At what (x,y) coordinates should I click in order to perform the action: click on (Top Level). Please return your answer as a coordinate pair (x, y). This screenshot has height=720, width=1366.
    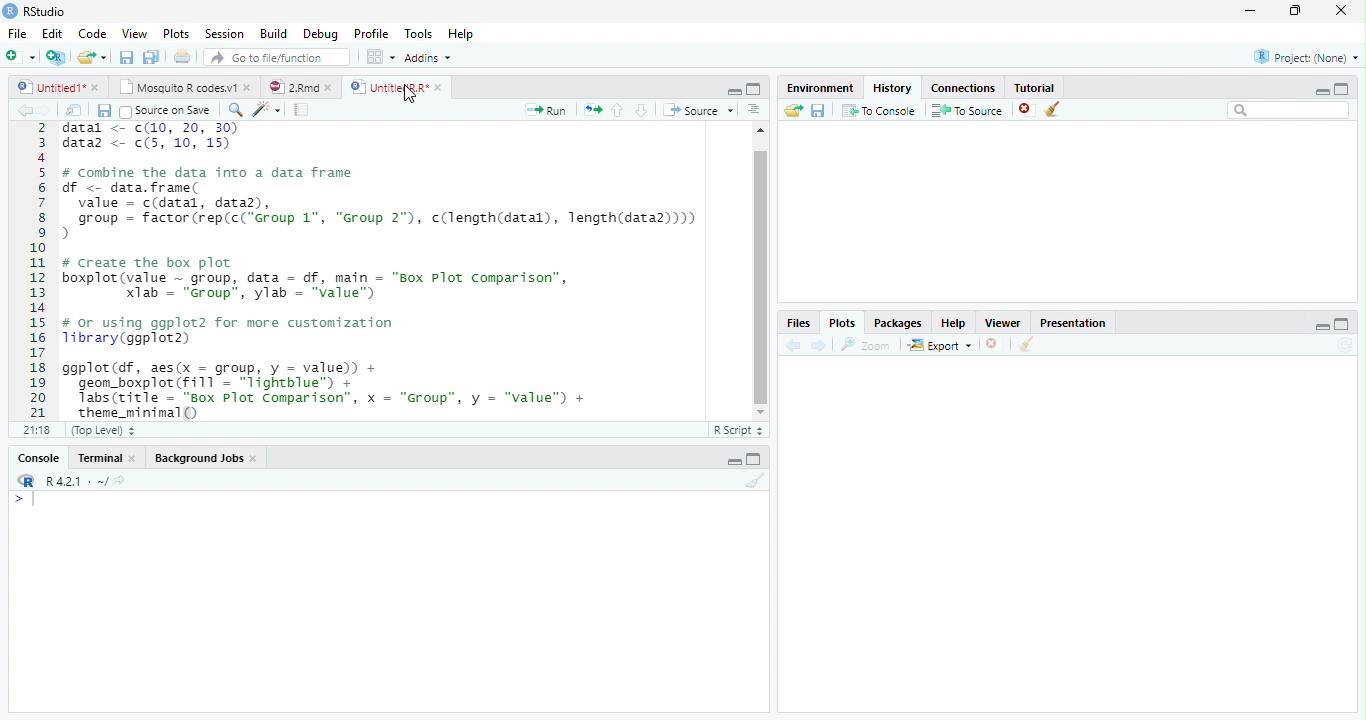
    Looking at the image, I should click on (101, 431).